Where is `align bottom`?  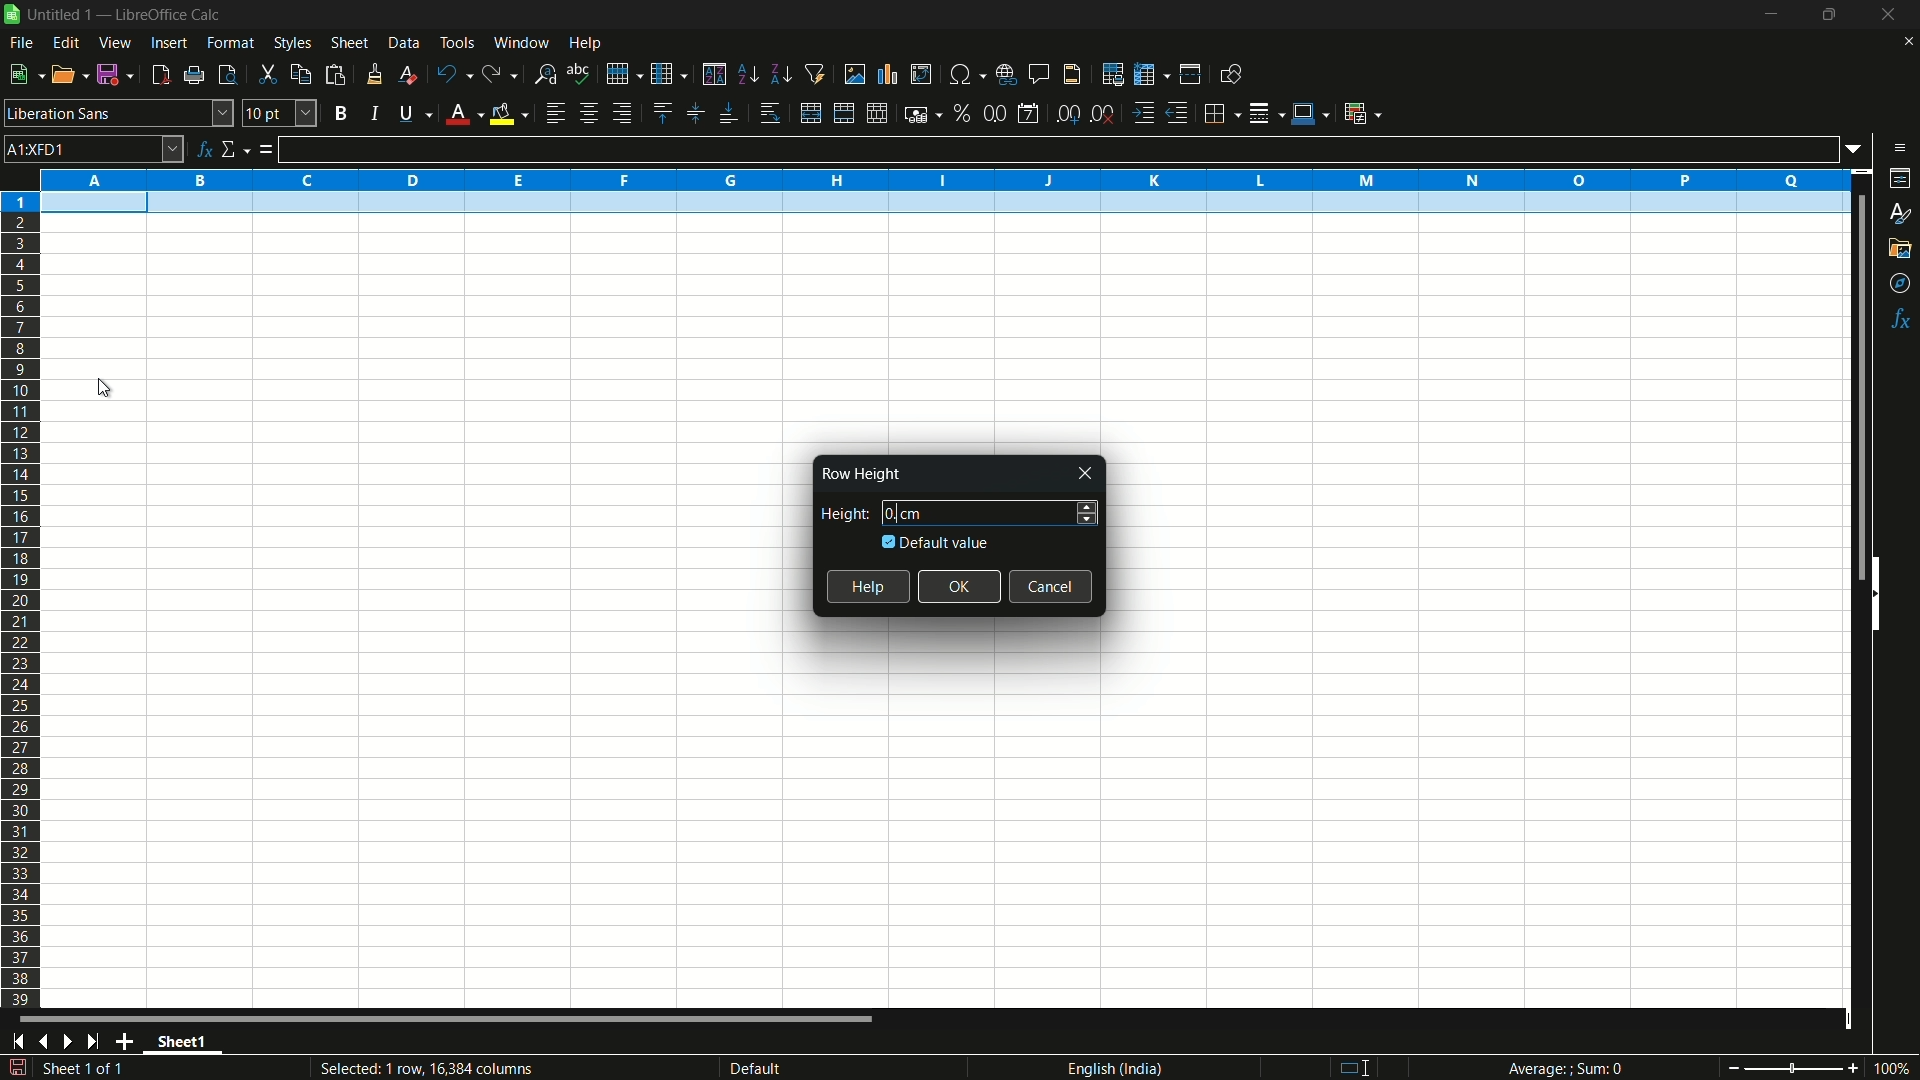
align bottom is located at coordinates (729, 115).